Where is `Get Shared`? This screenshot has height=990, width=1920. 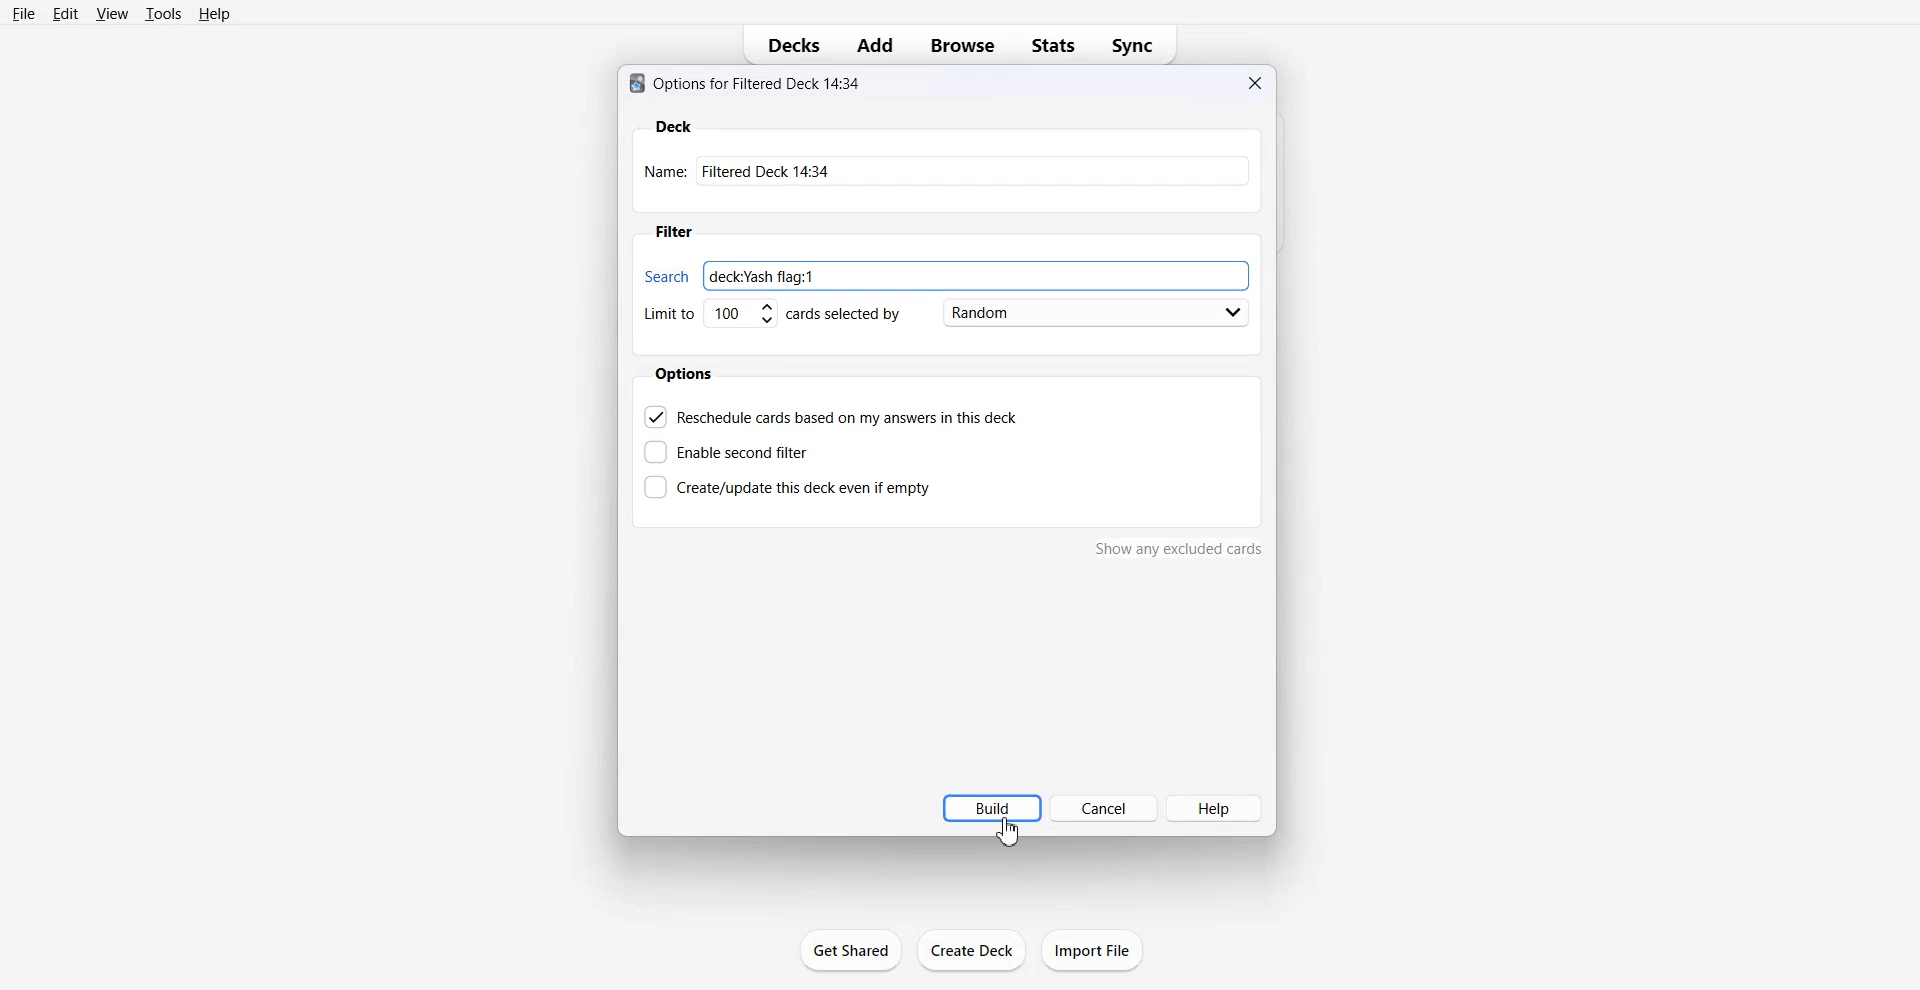
Get Shared is located at coordinates (851, 949).